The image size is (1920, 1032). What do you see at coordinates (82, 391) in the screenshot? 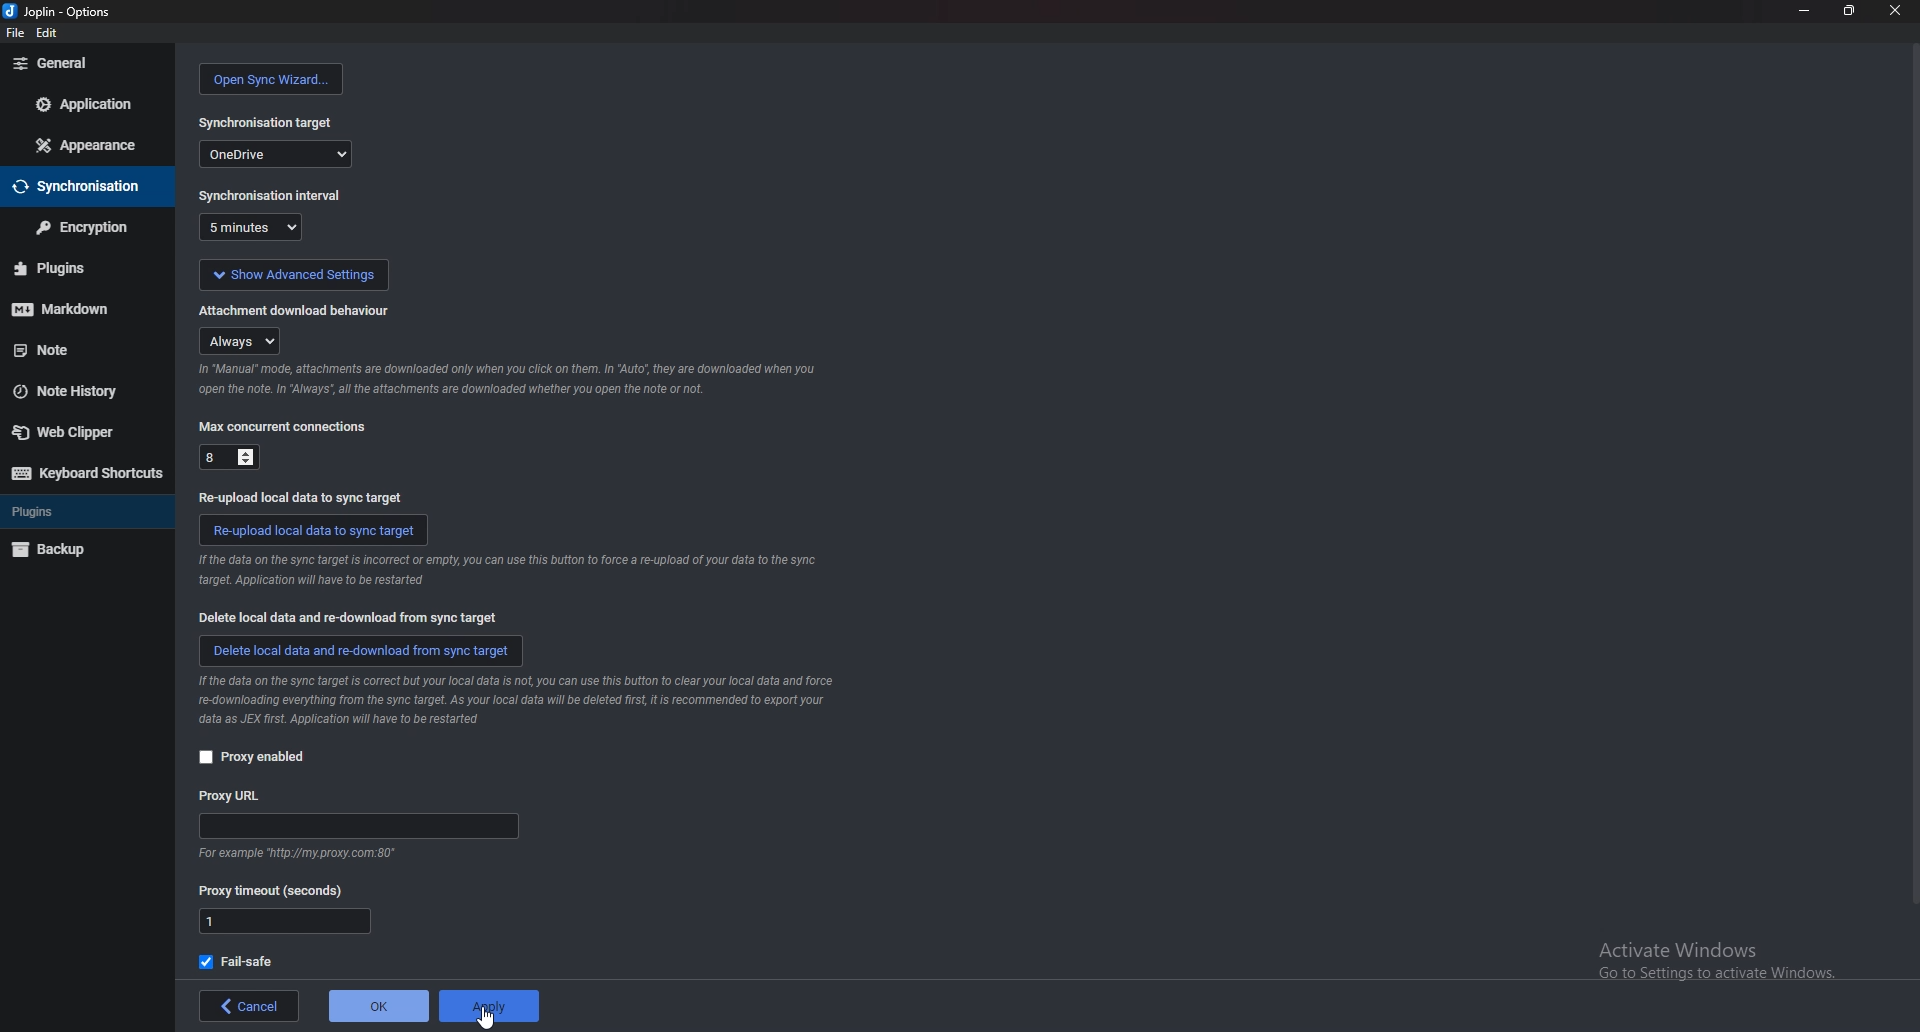
I see `notehistory` at bounding box center [82, 391].